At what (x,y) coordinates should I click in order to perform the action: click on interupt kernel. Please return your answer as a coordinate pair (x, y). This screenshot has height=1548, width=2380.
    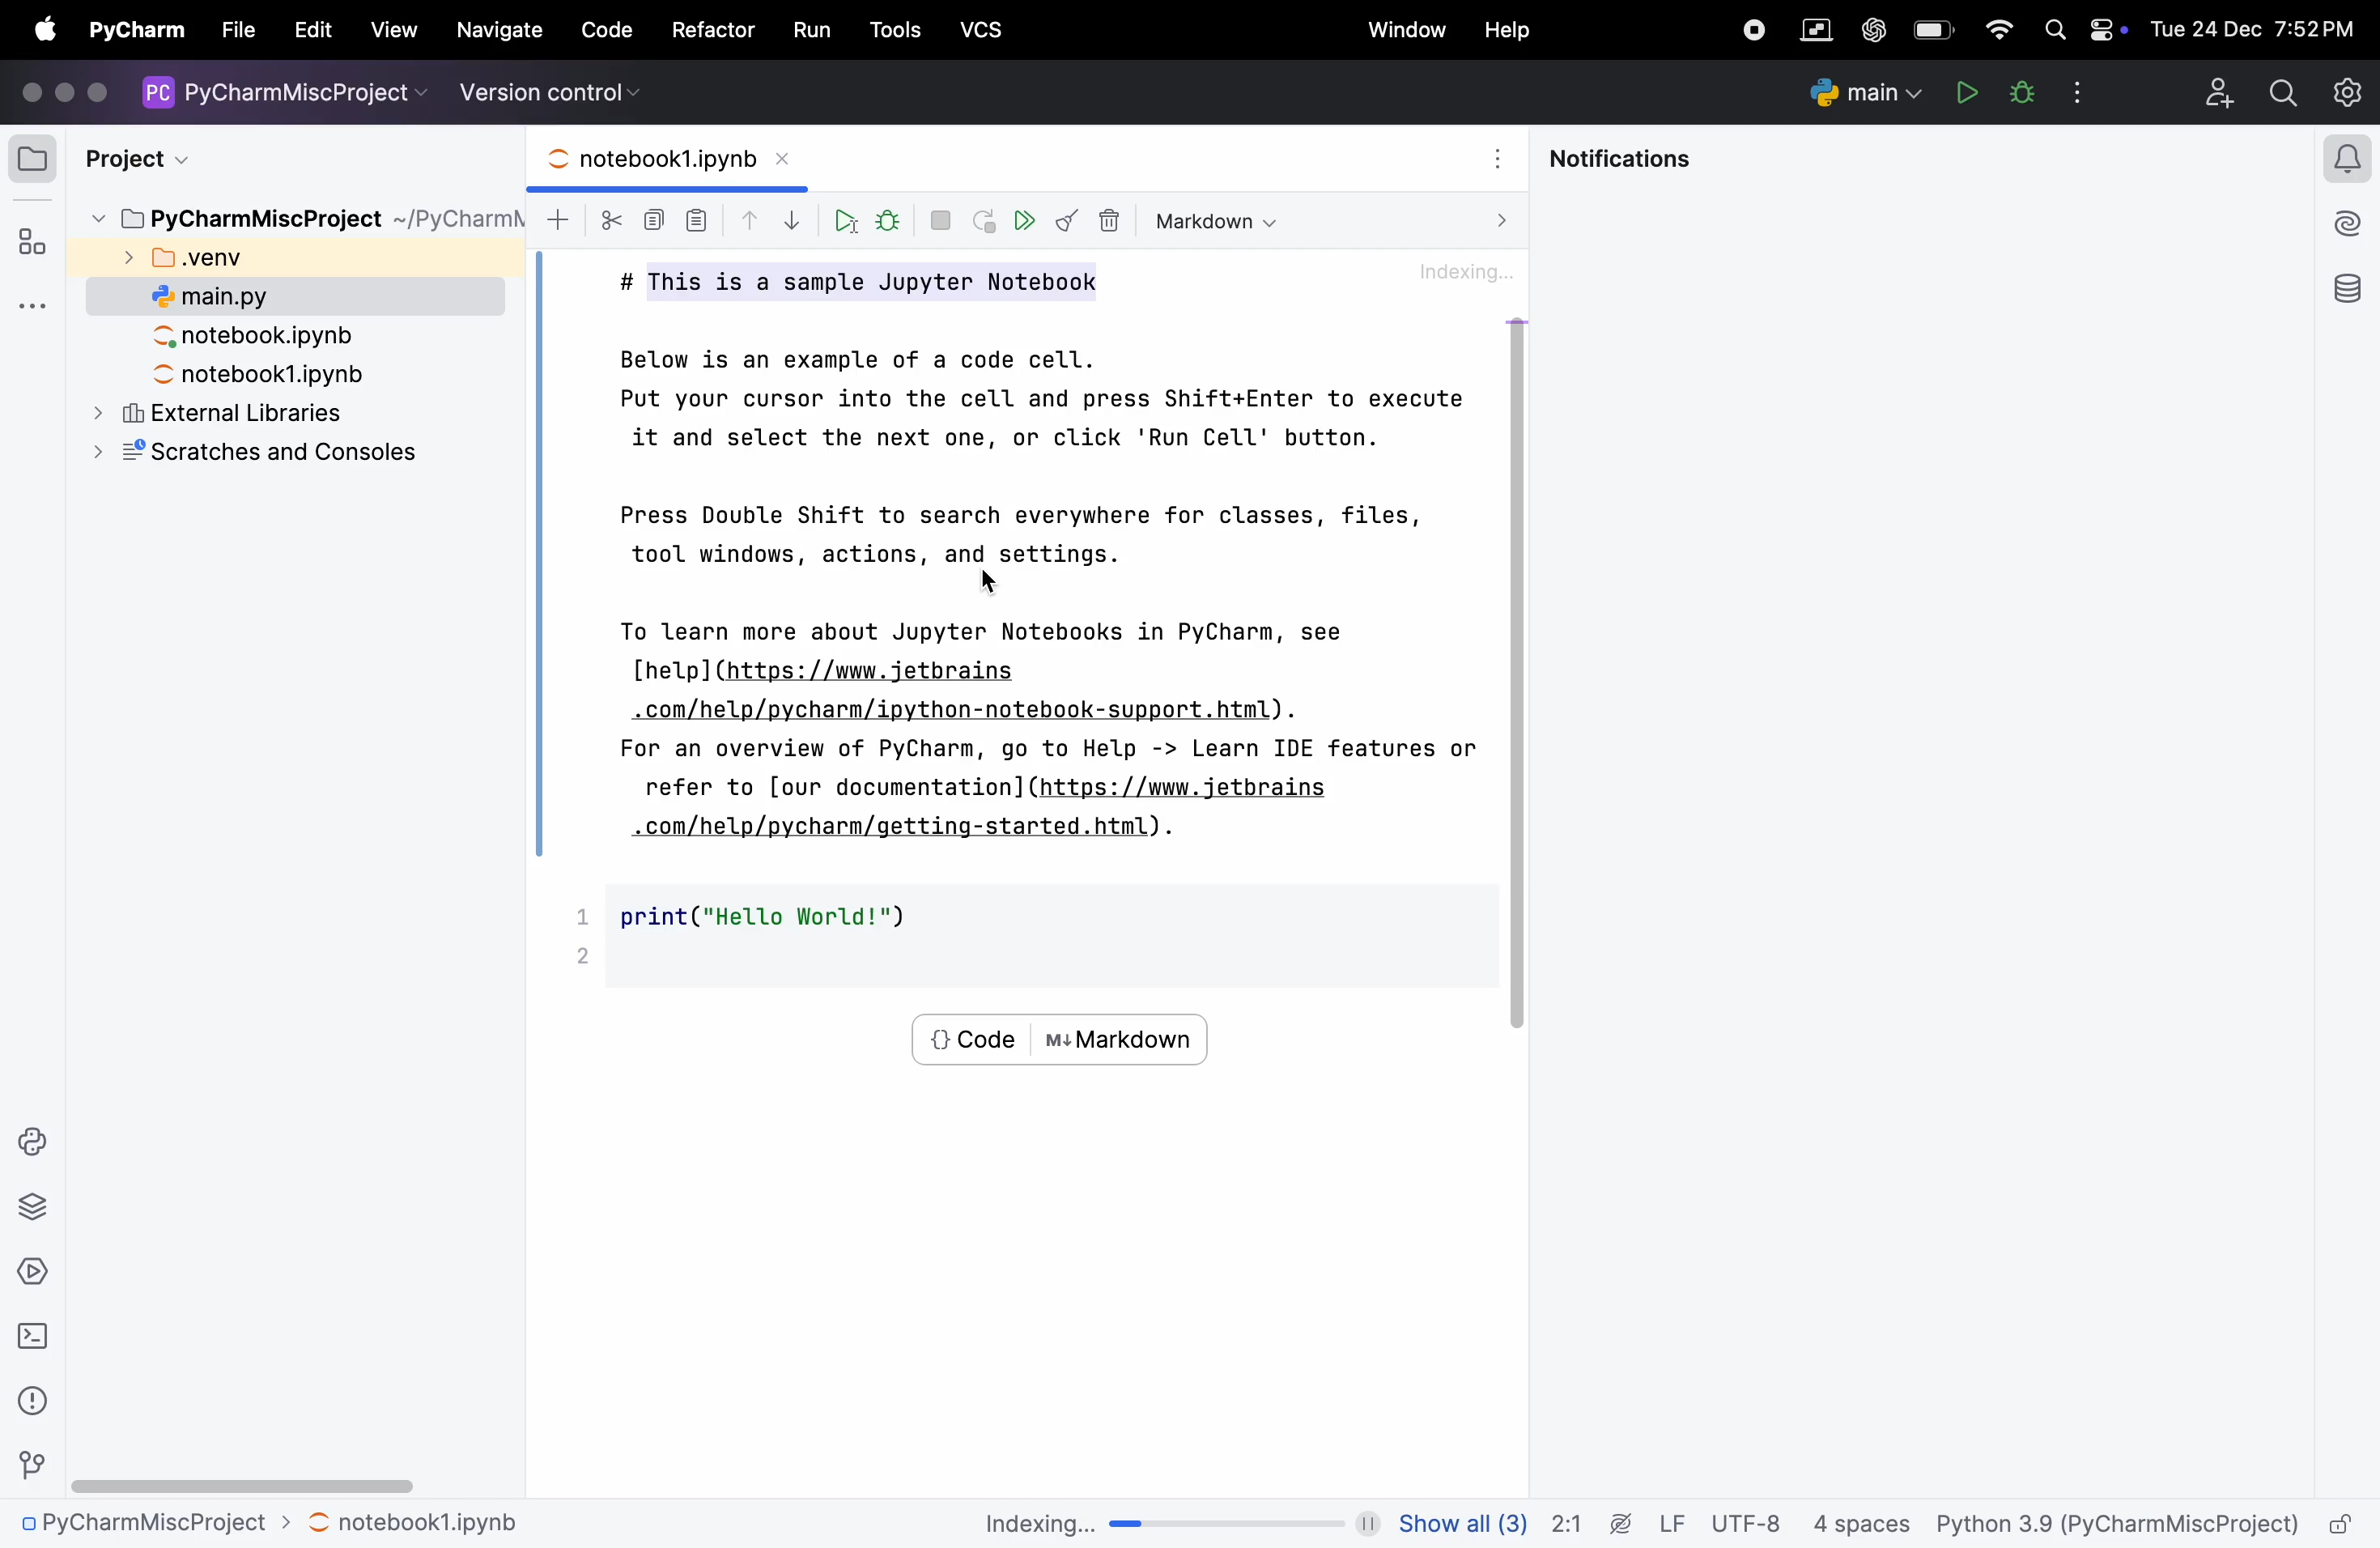
    Looking at the image, I should click on (942, 216).